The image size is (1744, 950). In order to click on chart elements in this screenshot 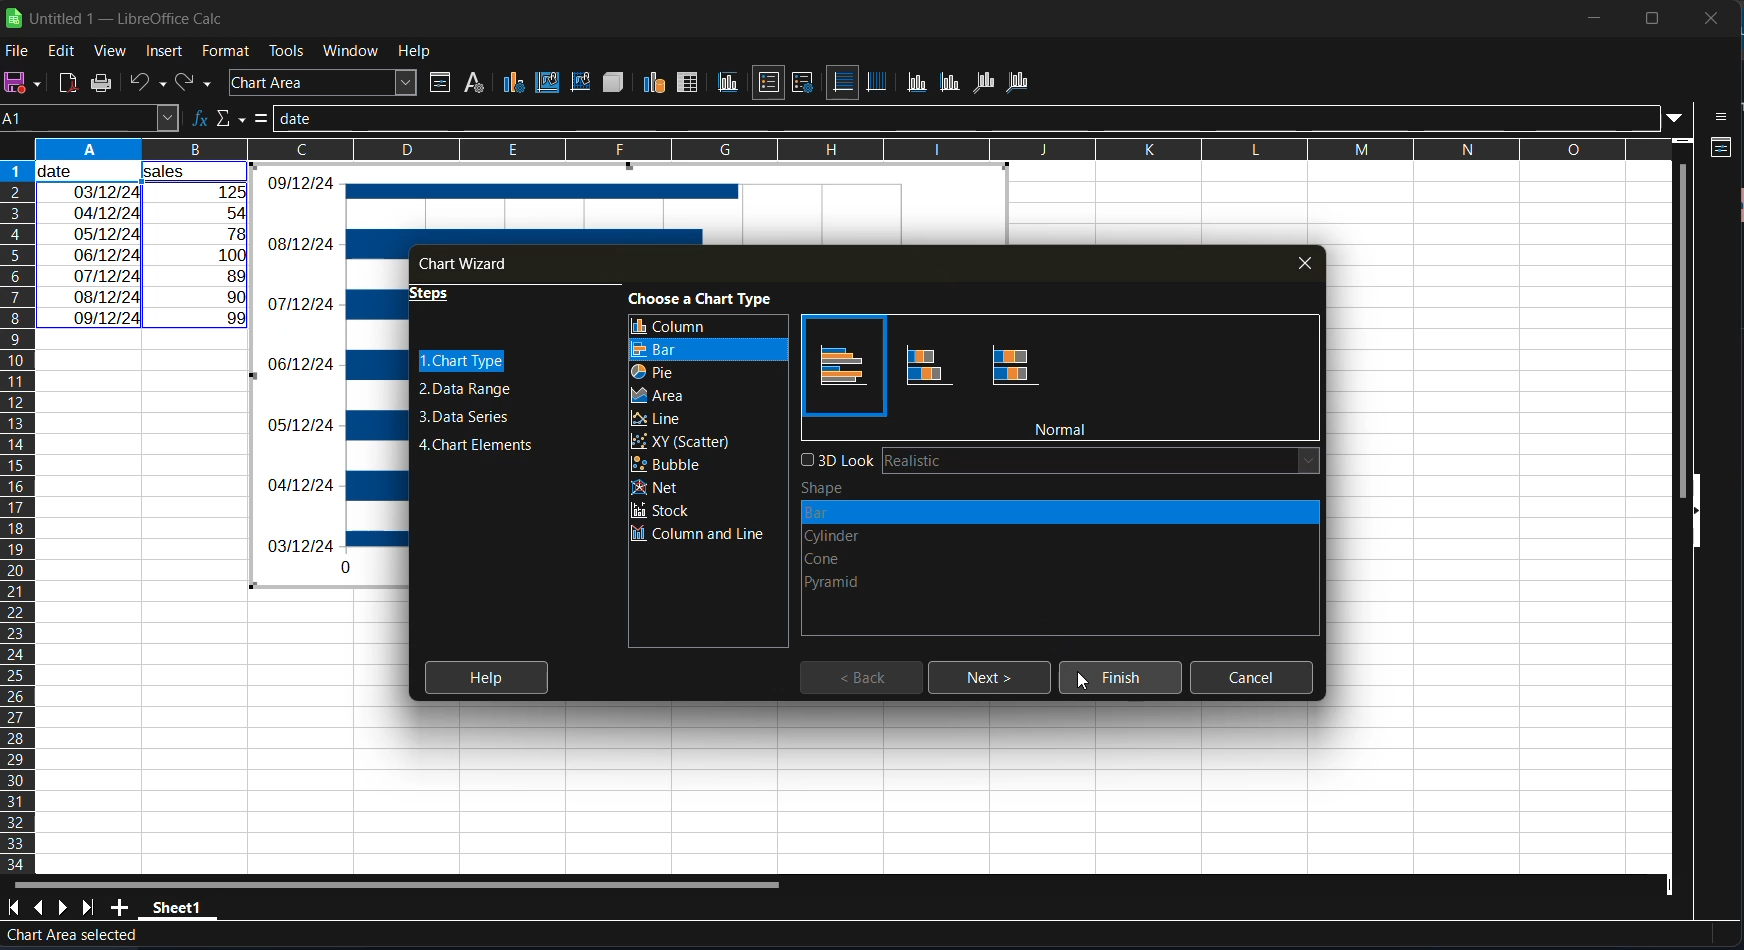, I will do `click(476, 447)`.